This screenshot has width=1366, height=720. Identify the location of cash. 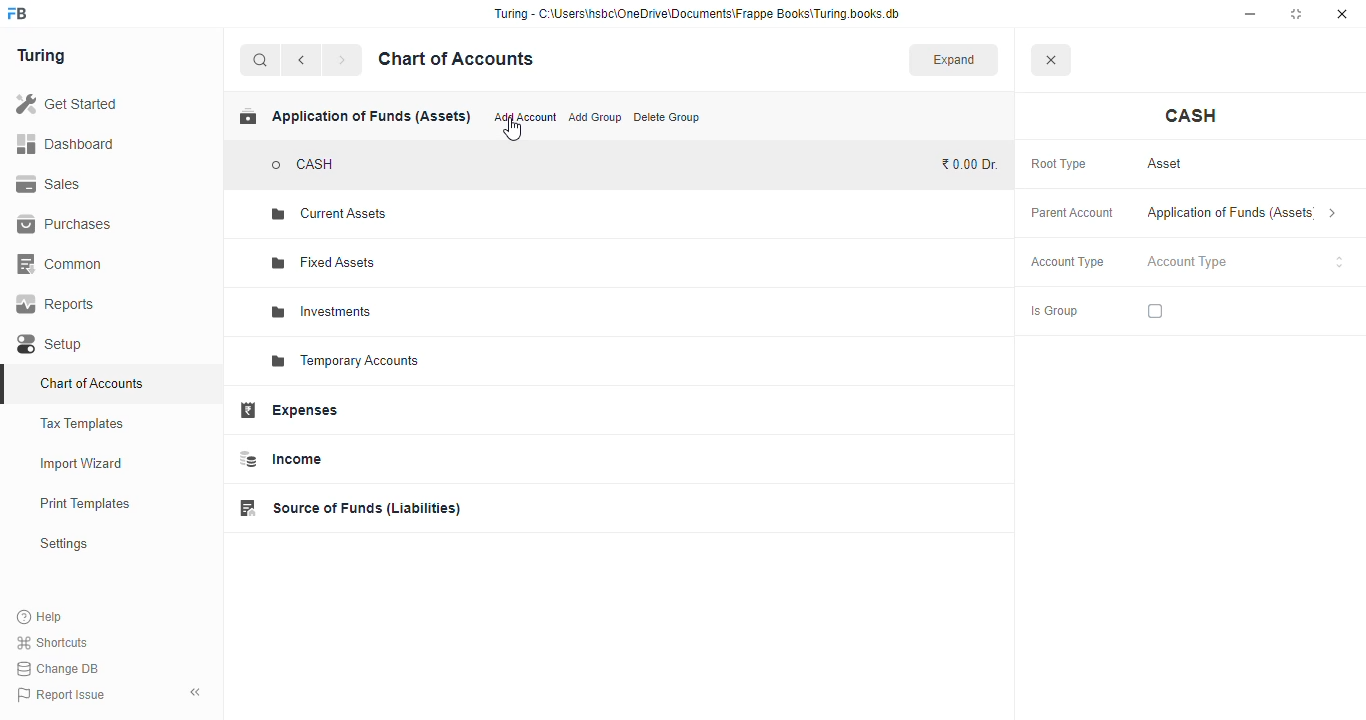
(1192, 116).